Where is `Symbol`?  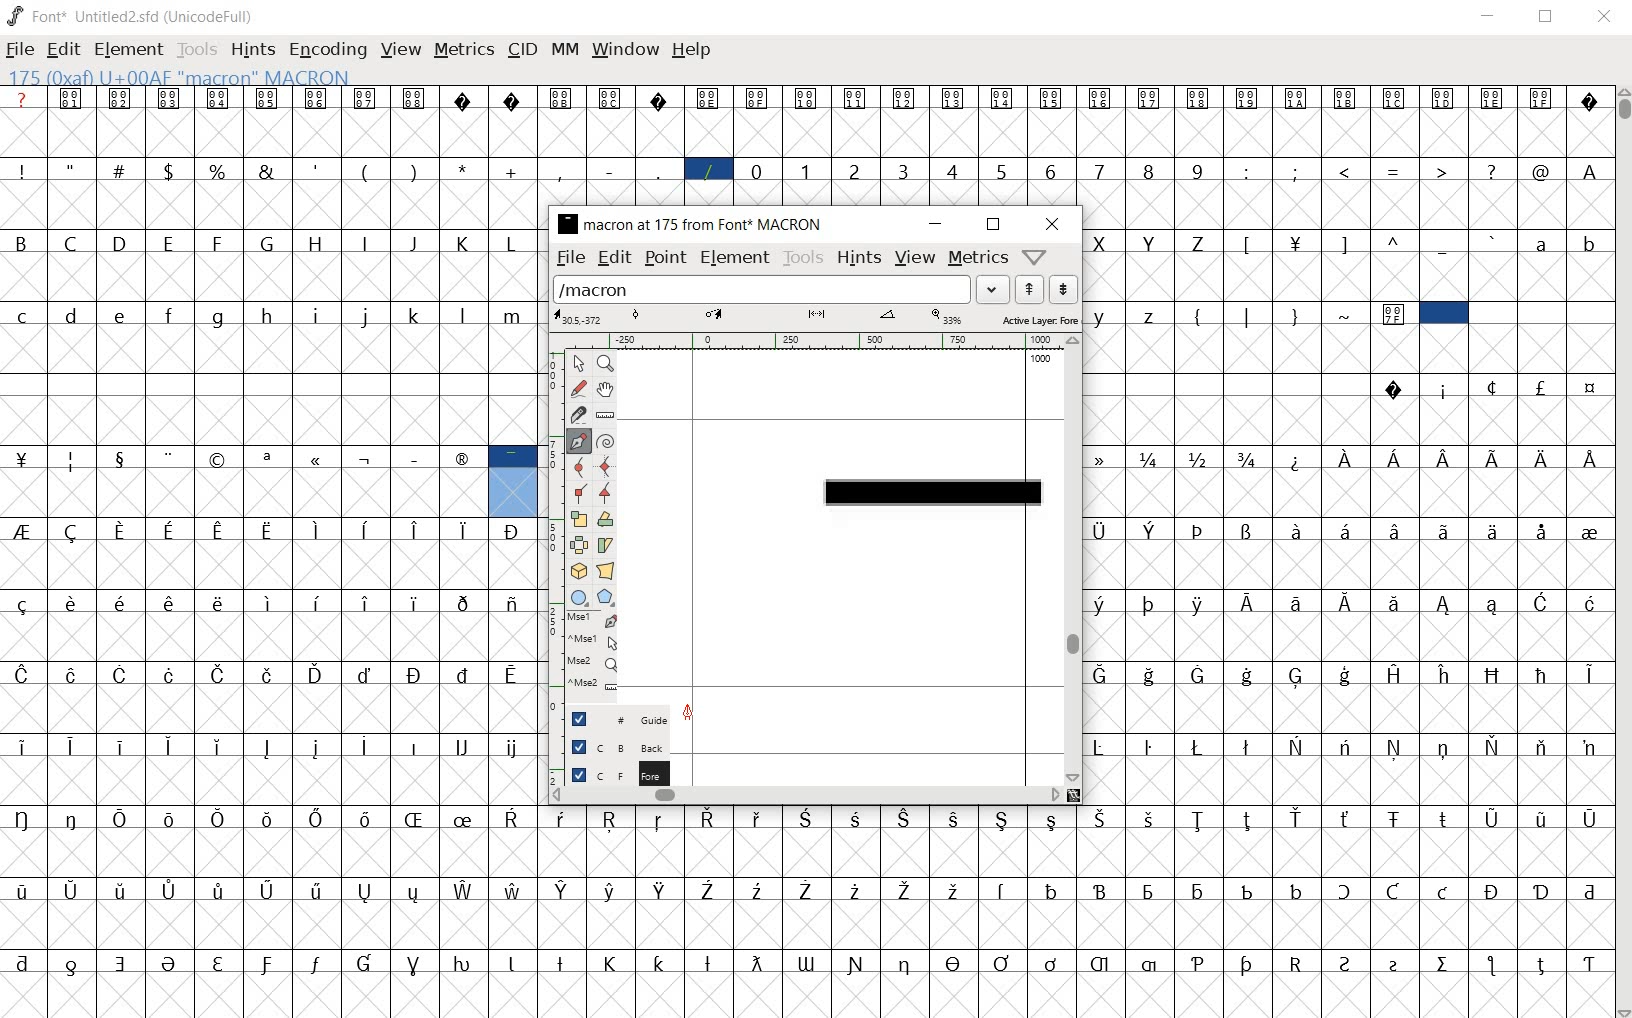 Symbol is located at coordinates (1393, 602).